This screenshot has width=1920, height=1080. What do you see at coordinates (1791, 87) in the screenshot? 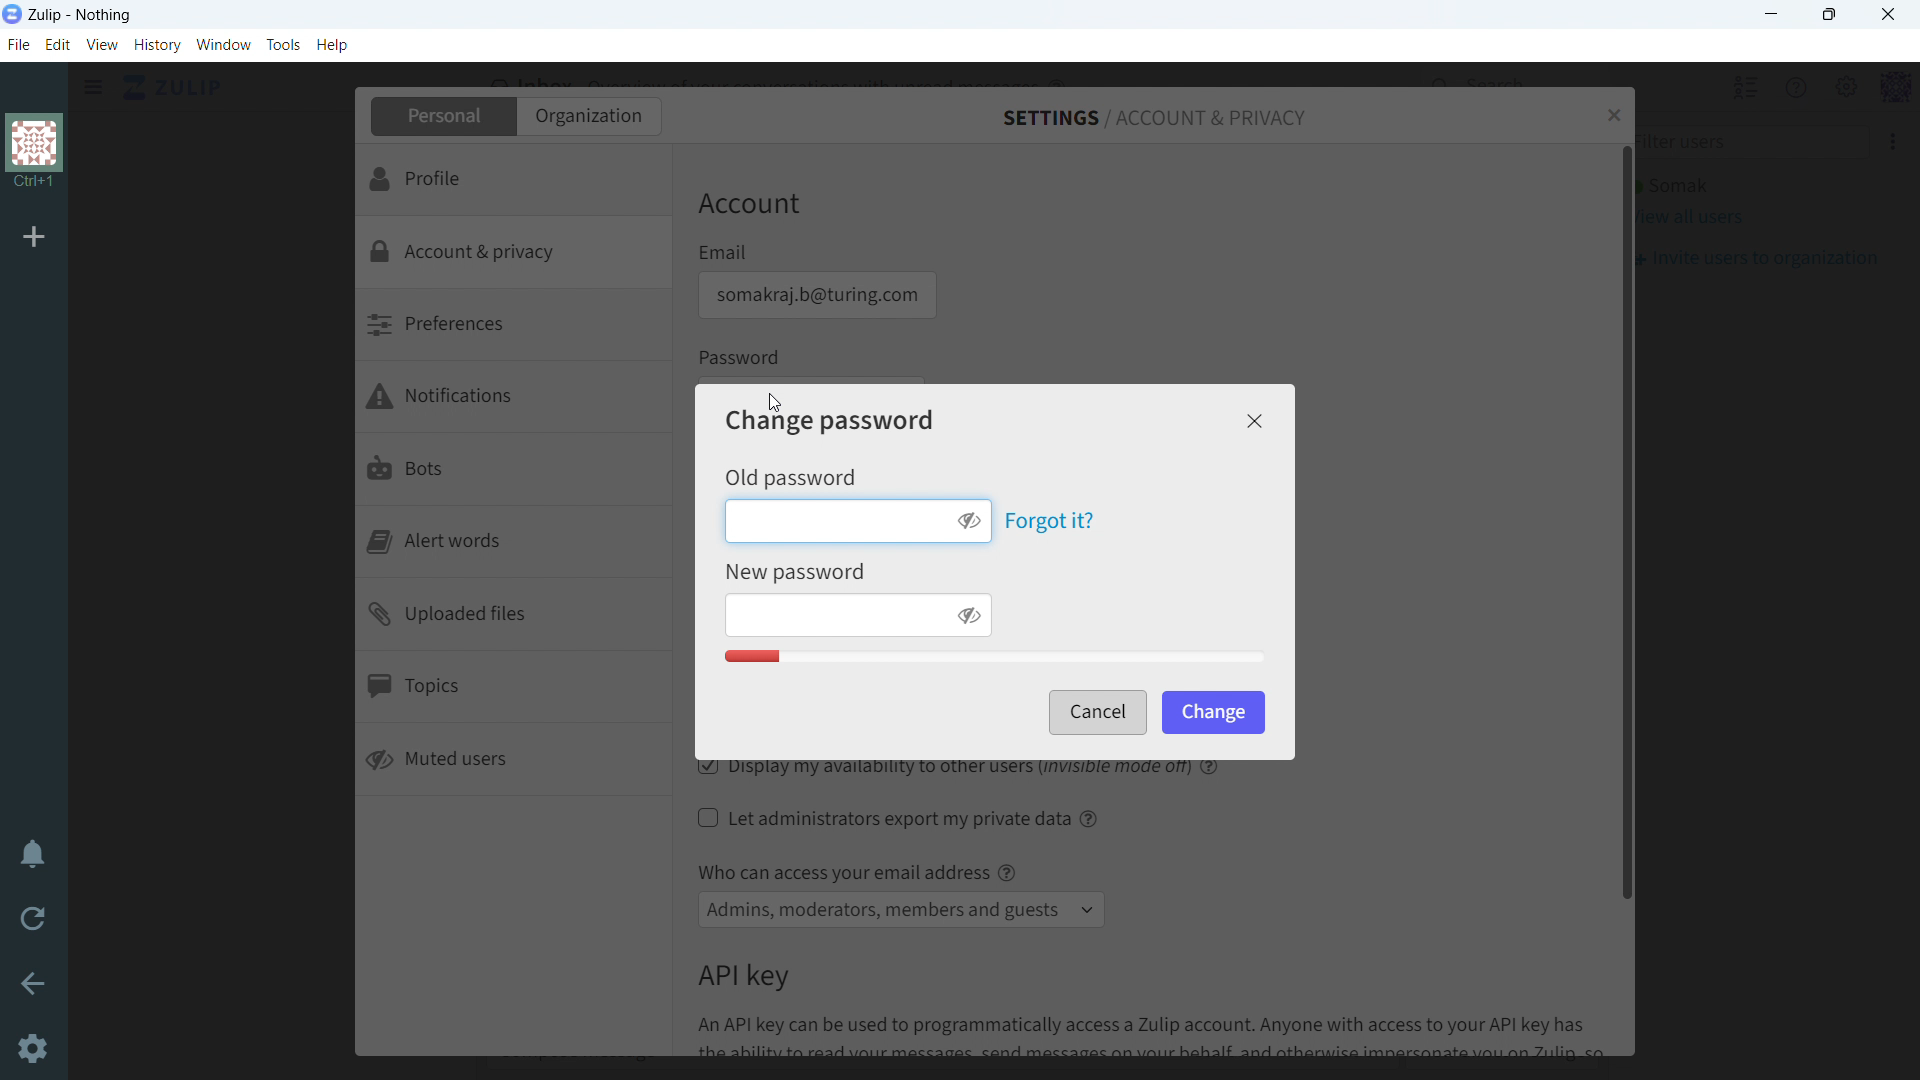
I see `help menu` at bounding box center [1791, 87].